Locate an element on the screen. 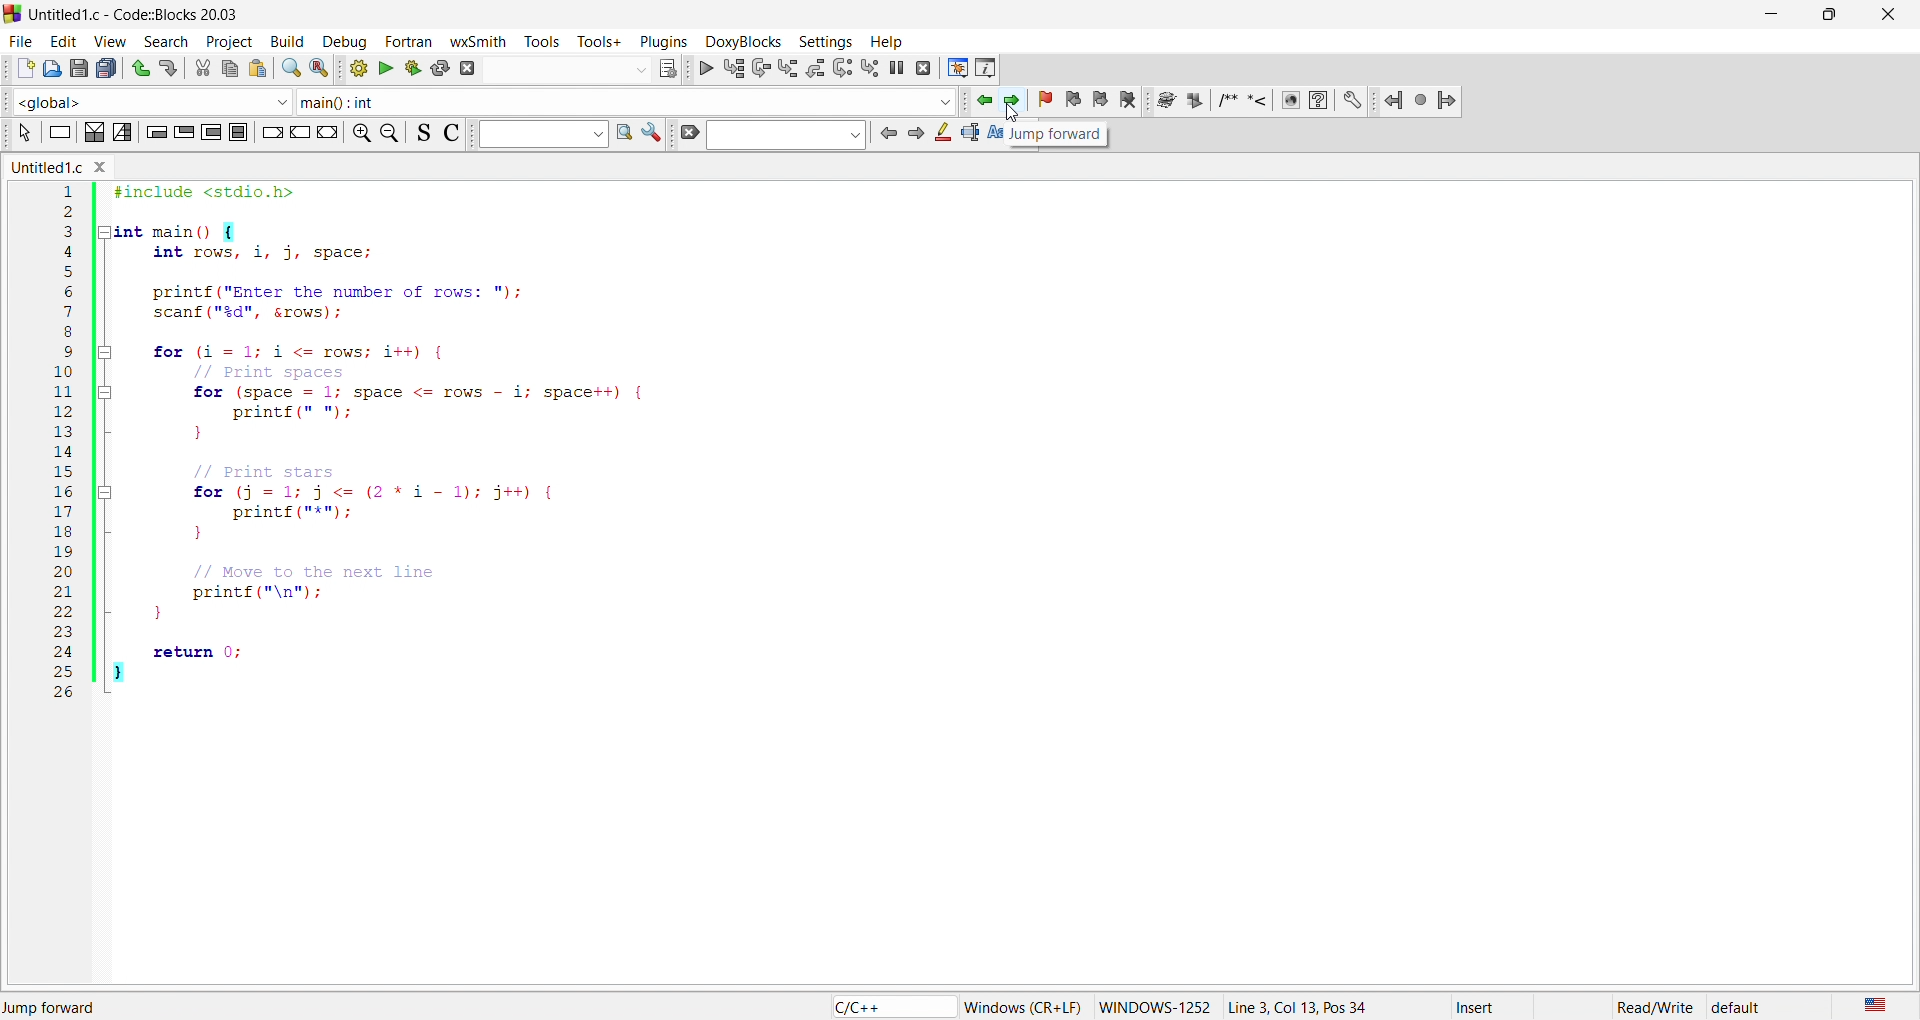 This screenshot has height=1020, width=1920. plugins is located at coordinates (664, 39).